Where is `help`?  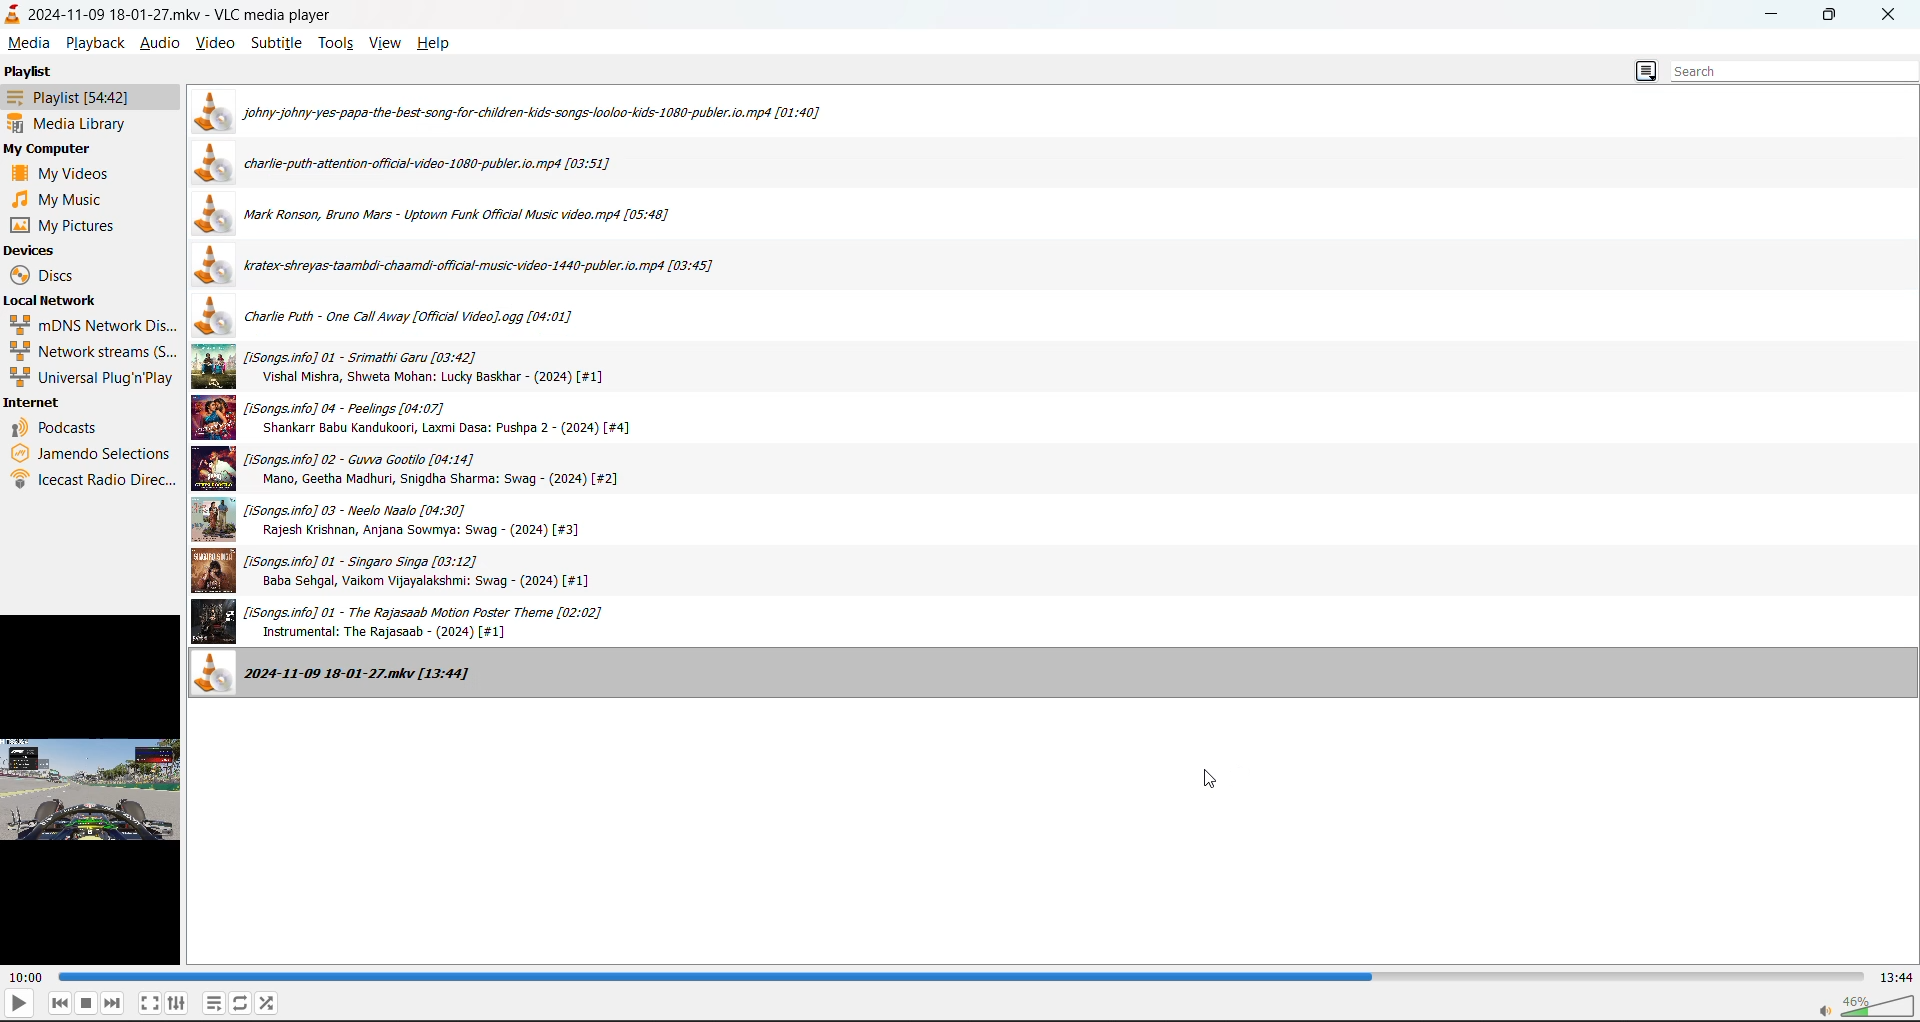
help is located at coordinates (436, 43).